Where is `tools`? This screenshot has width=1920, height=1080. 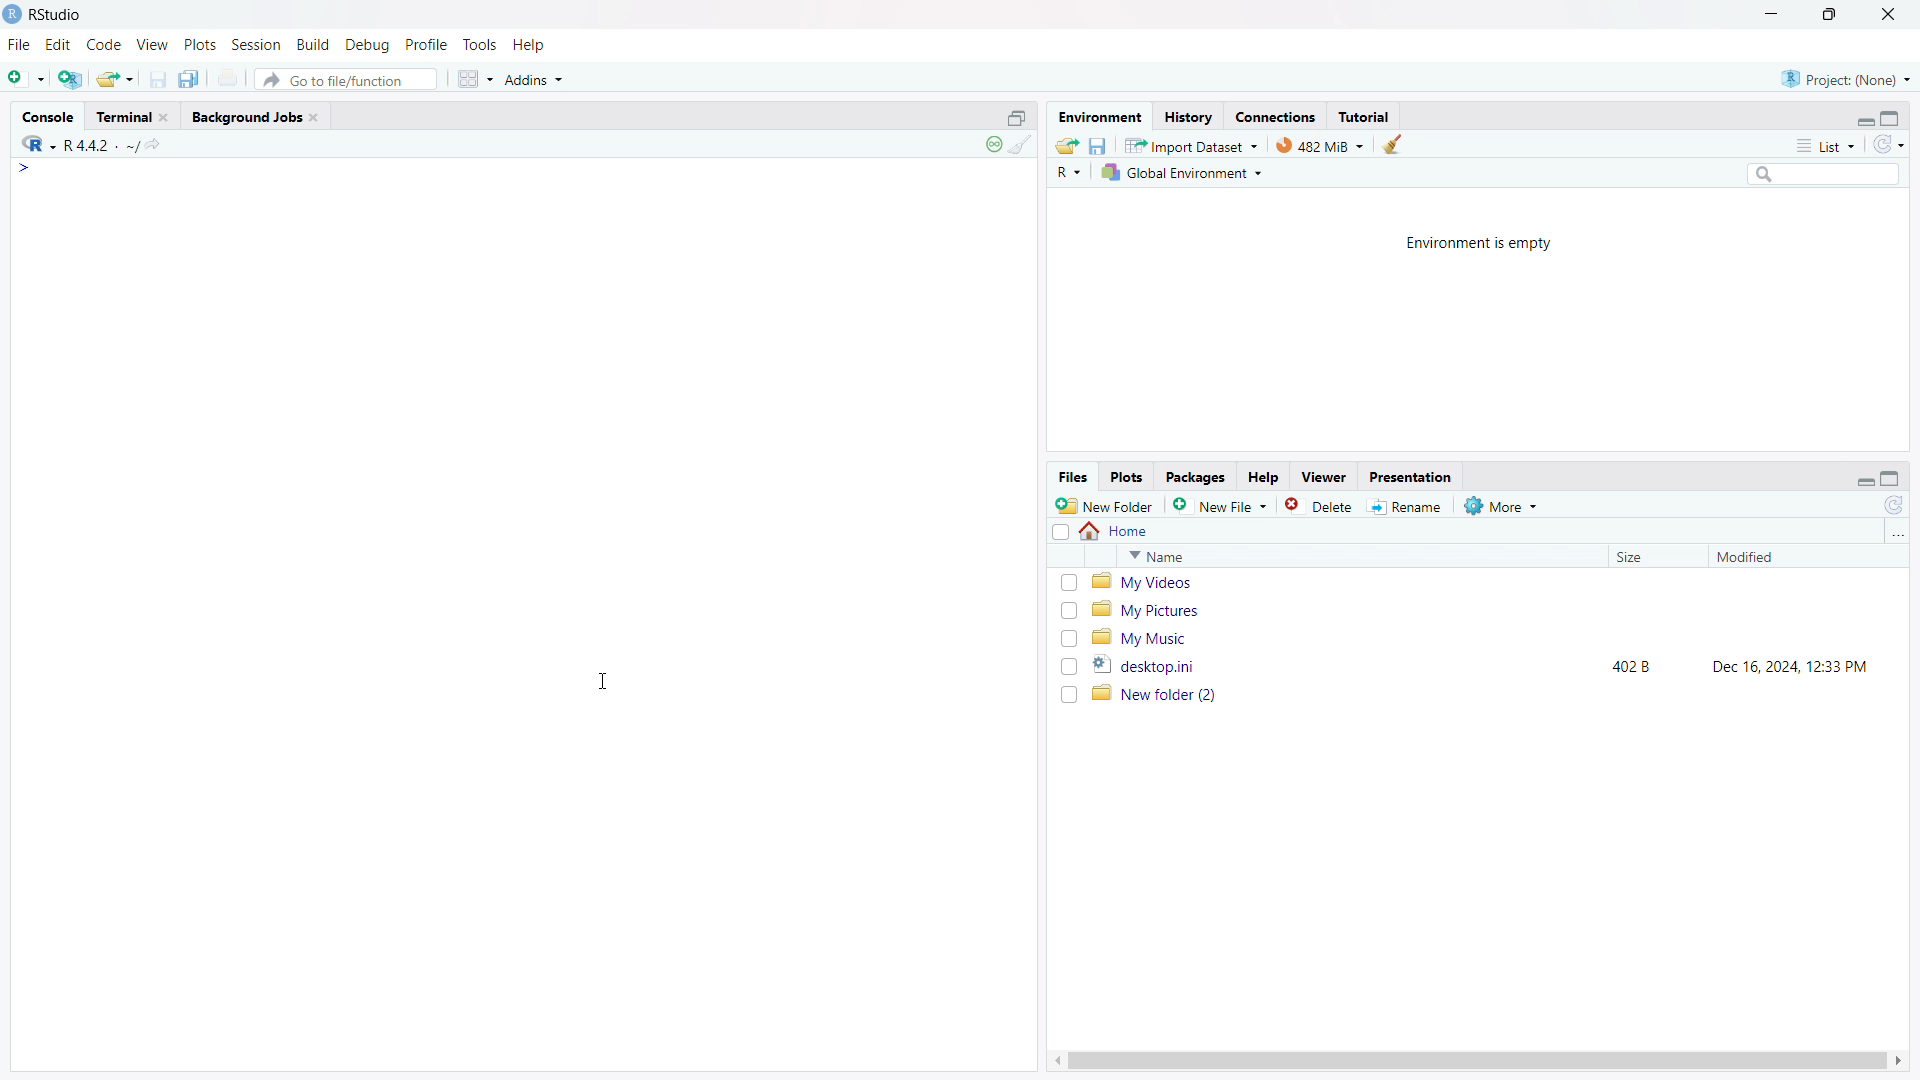
tools is located at coordinates (479, 45).